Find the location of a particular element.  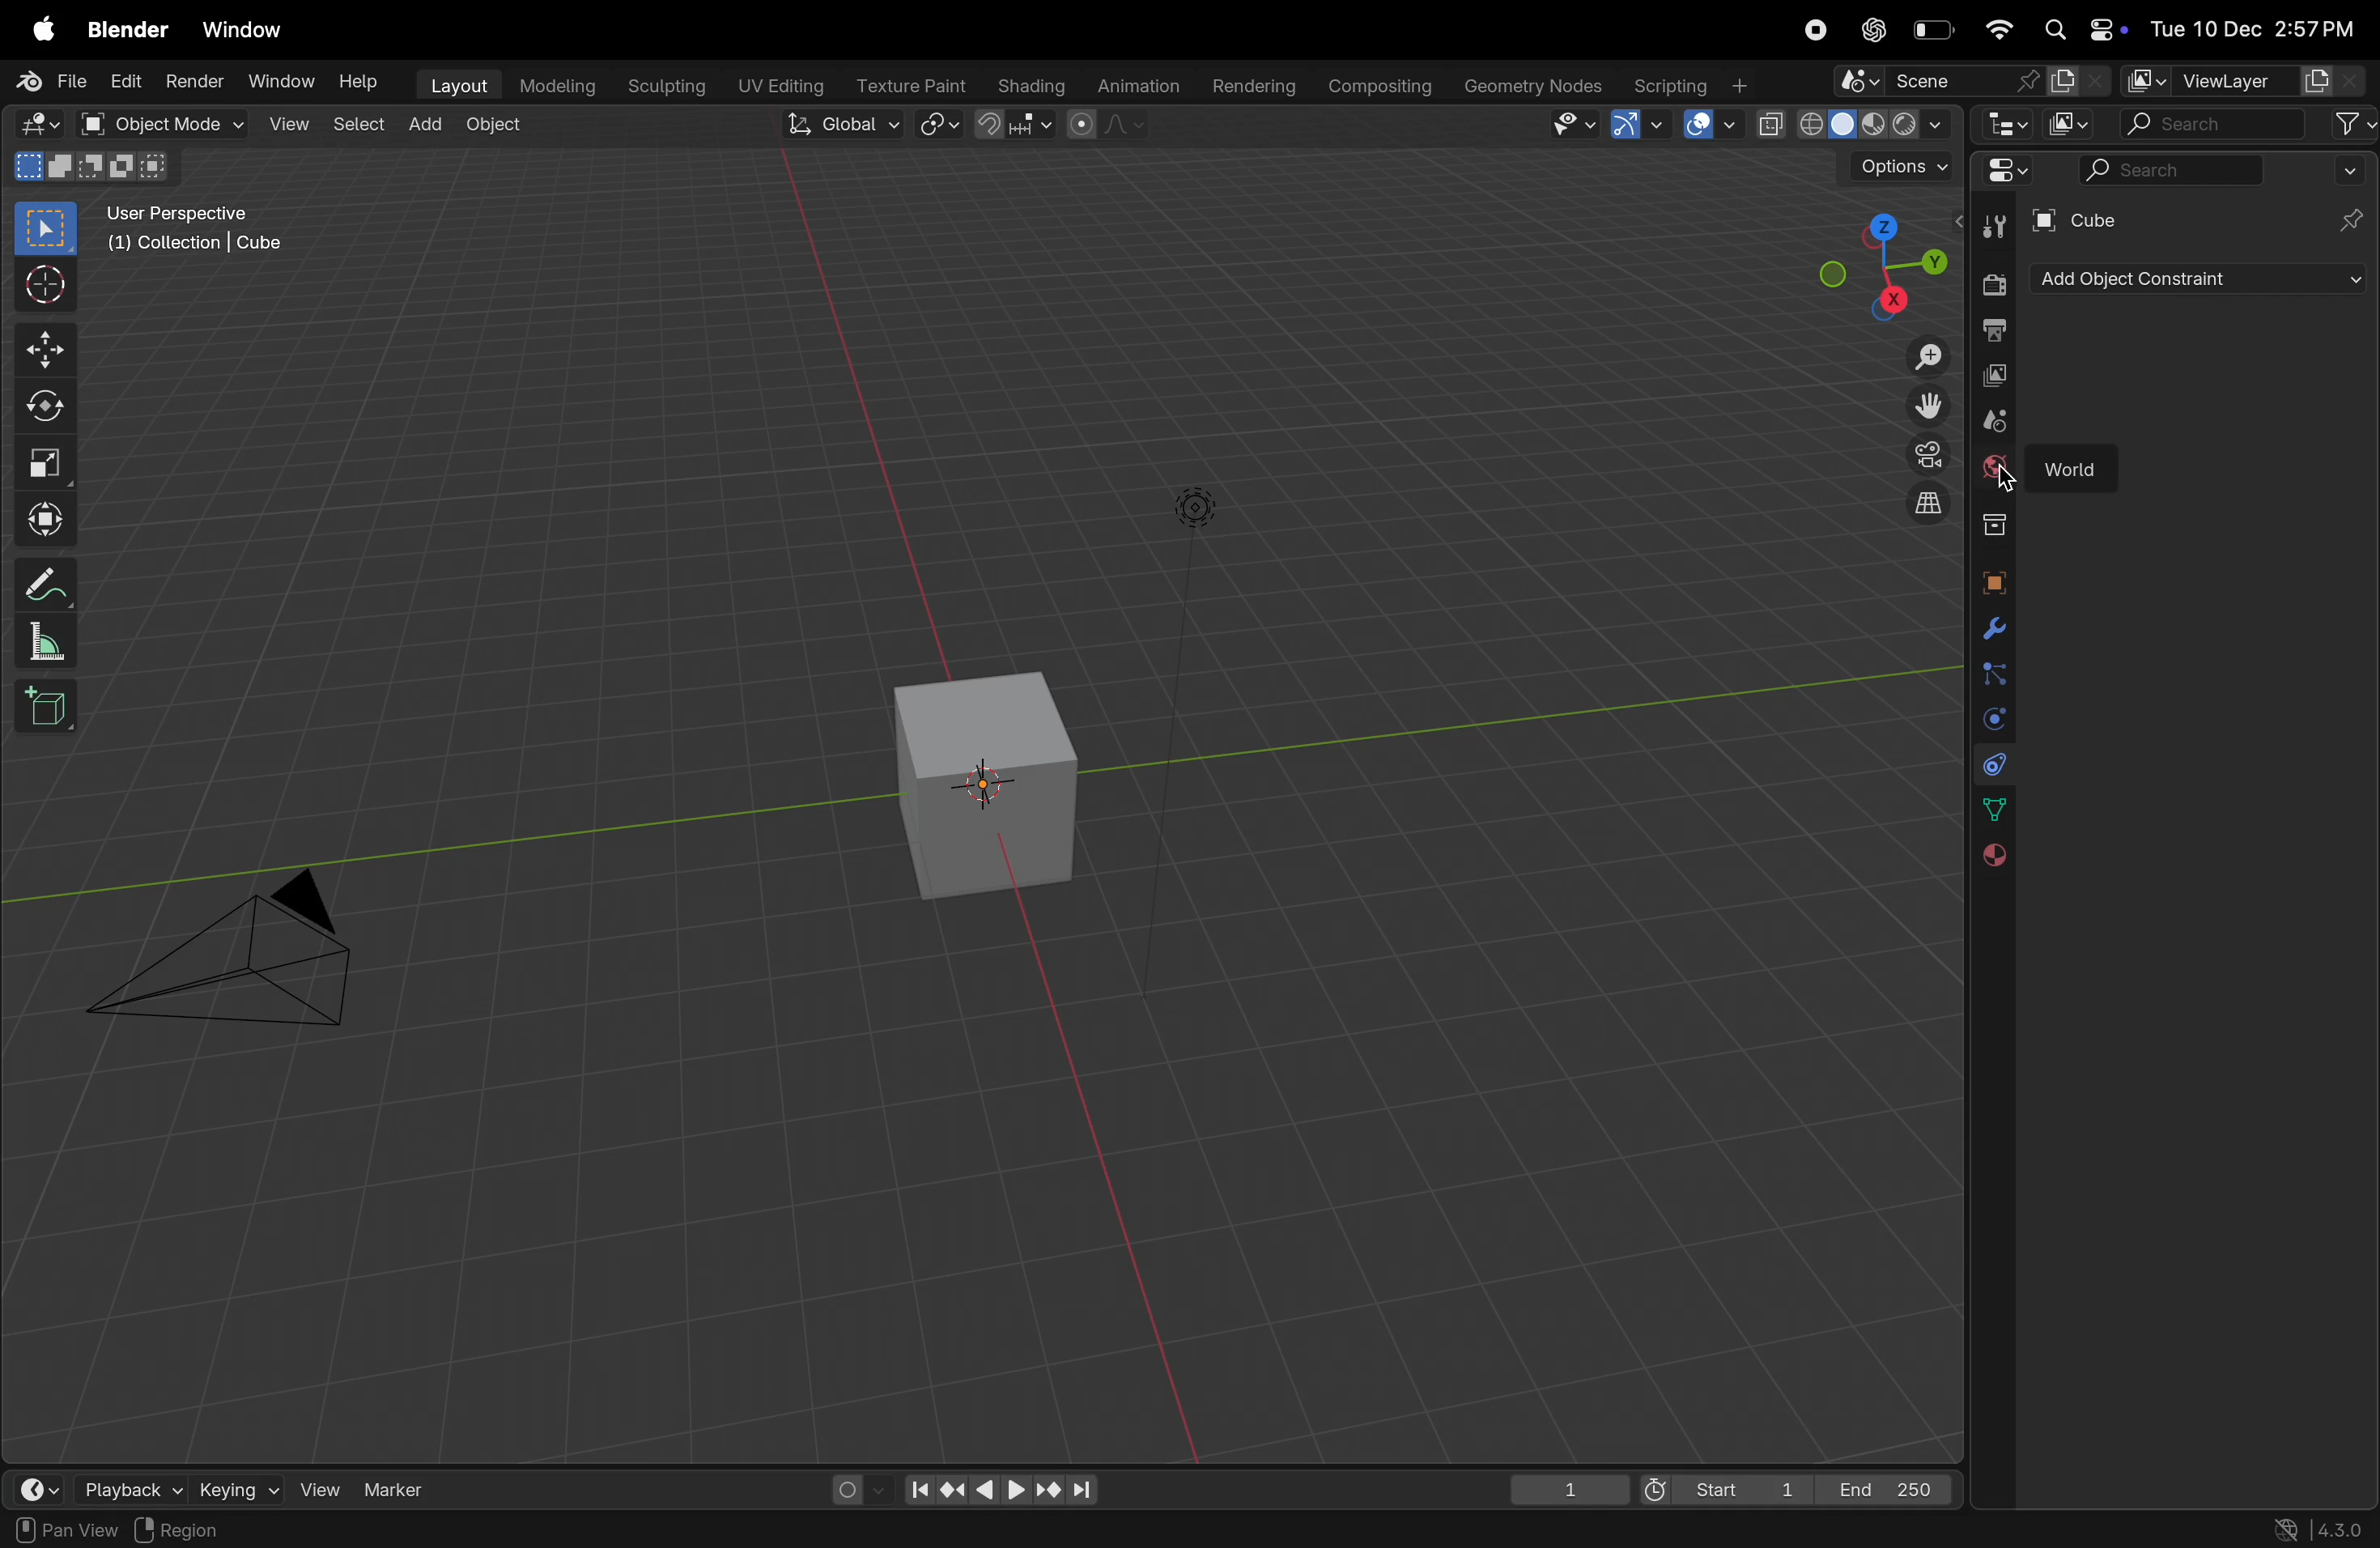

modifiers is located at coordinates (1992, 629).